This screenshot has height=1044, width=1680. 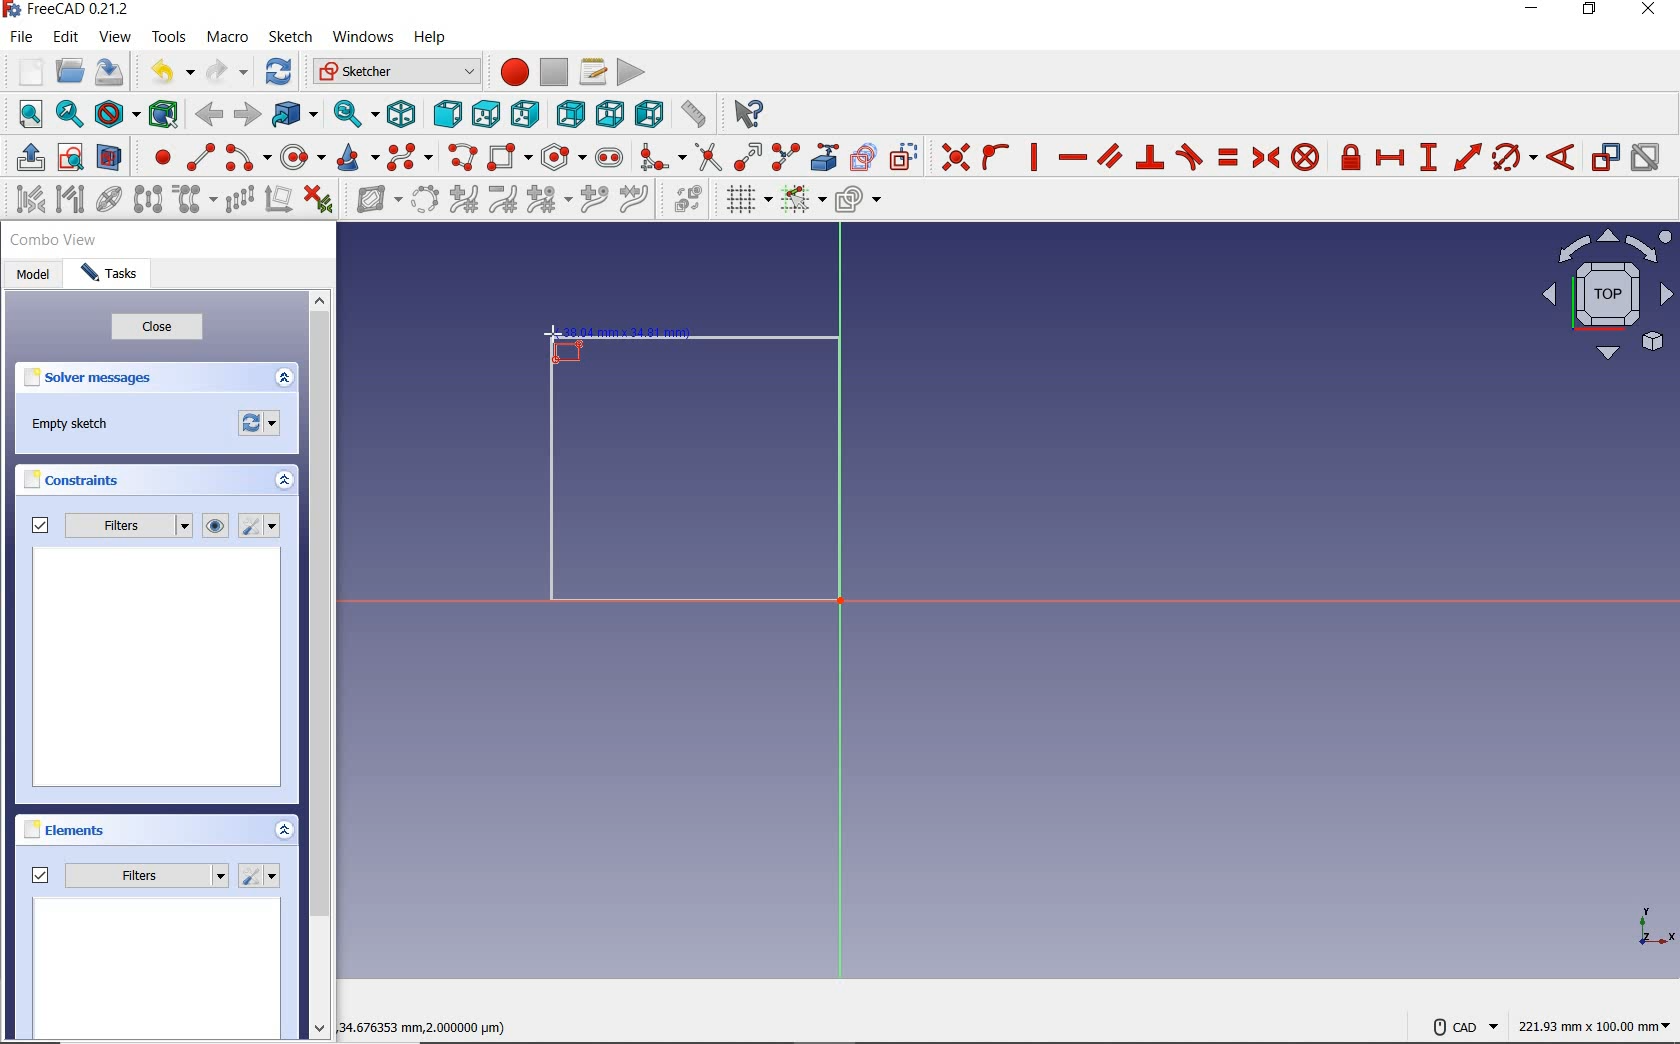 What do you see at coordinates (1562, 158) in the screenshot?
I see `constrain angle` at bounding box center [1562, 158].